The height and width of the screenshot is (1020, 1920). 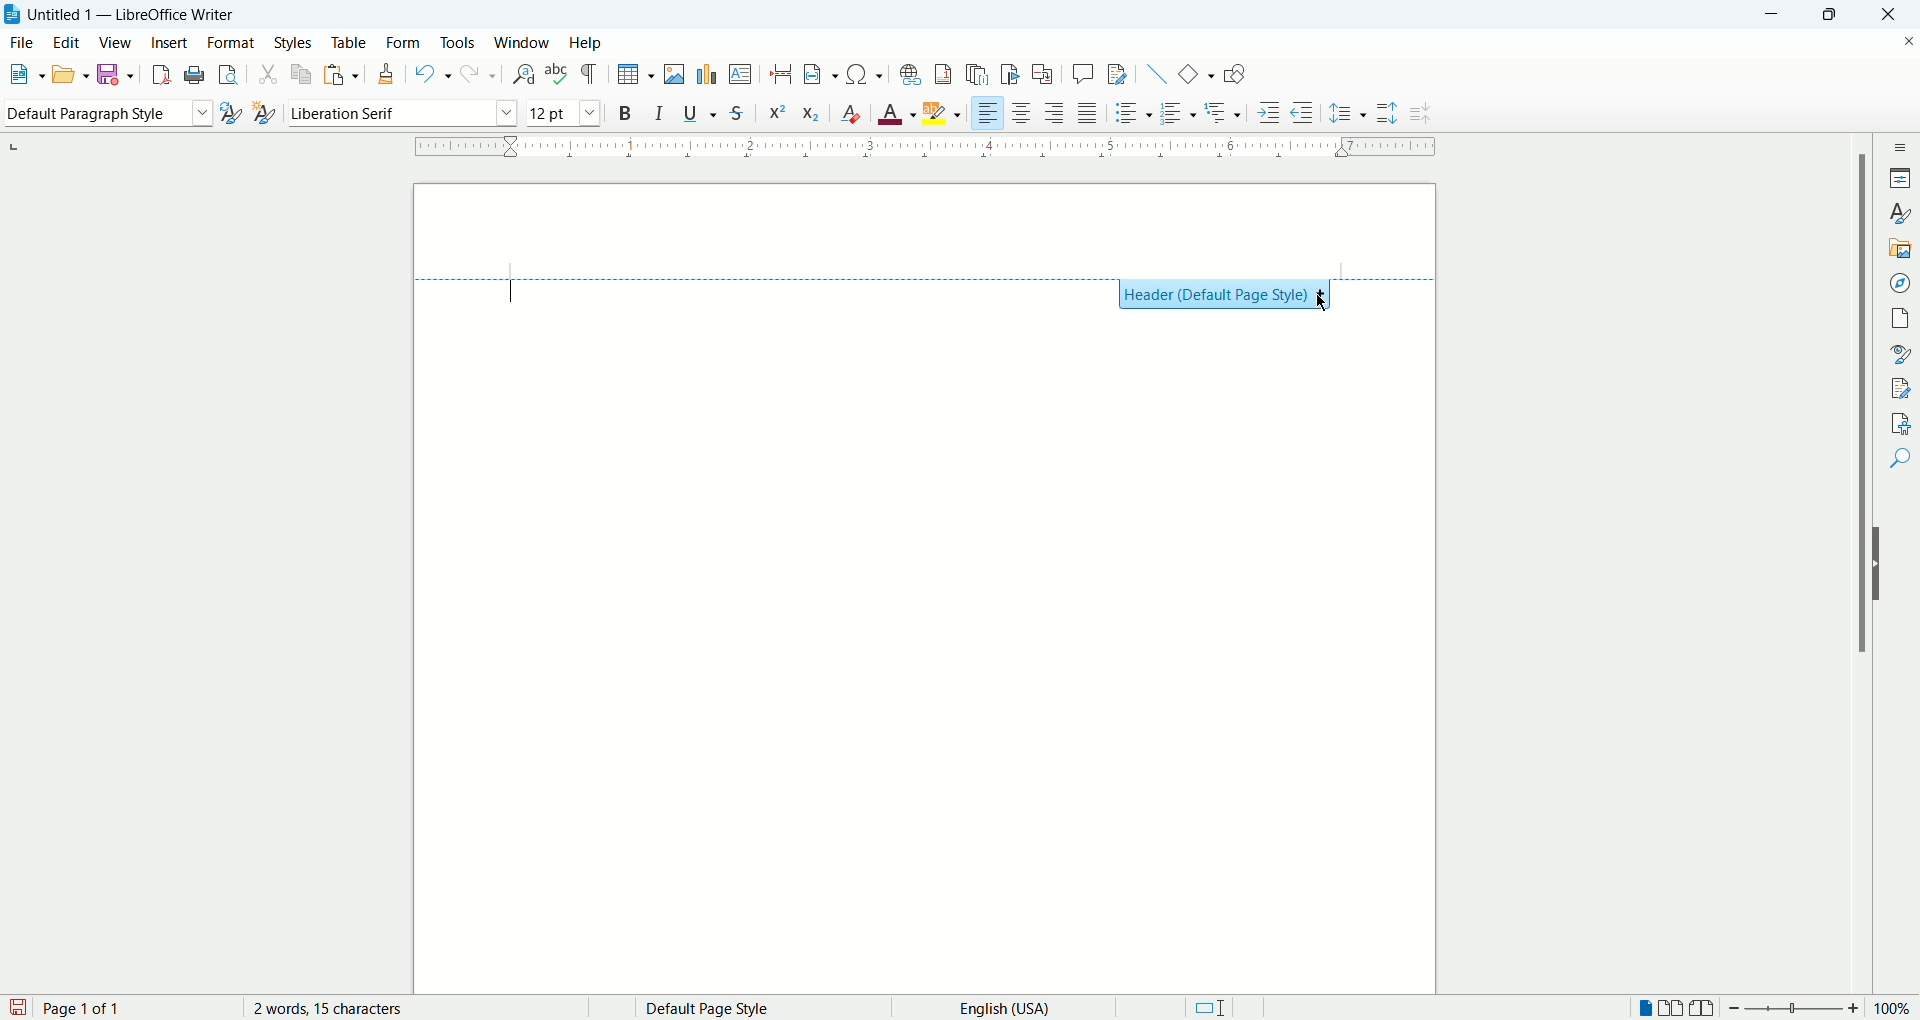 I want to click on open, so click(x=67, y=71).